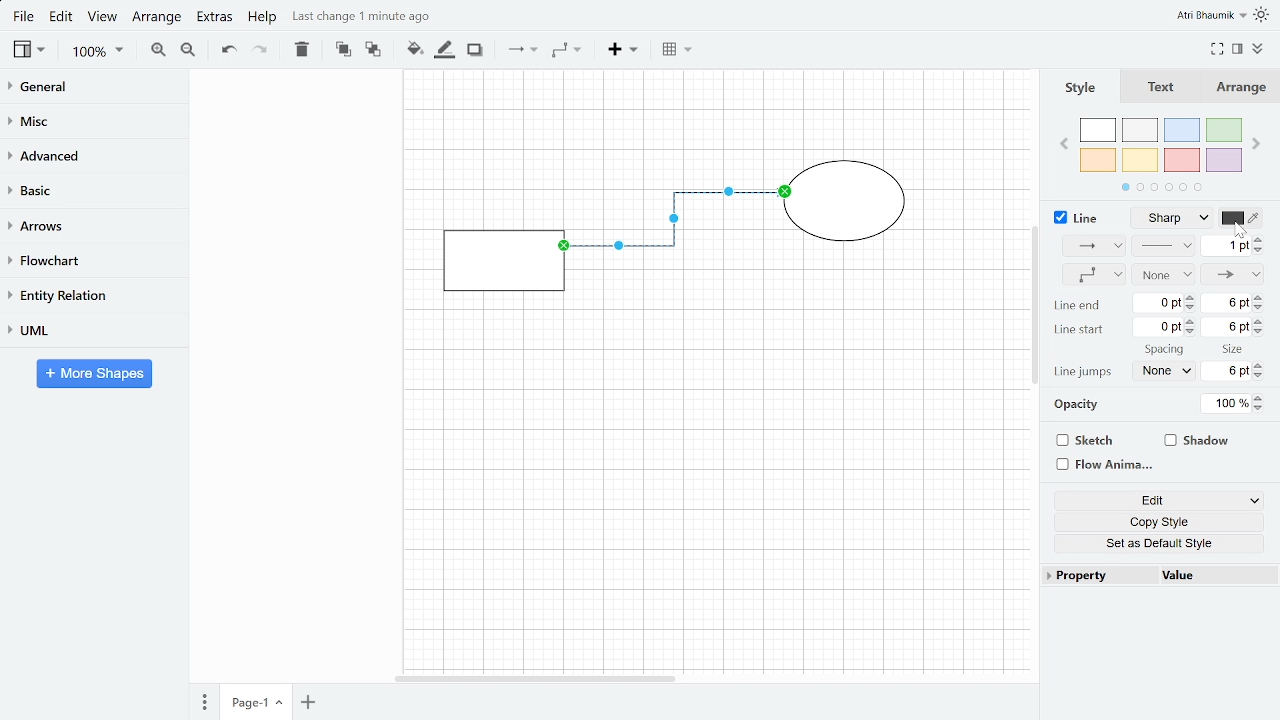 Image resolution: width=1280 pixels, height=720 pixels. Describe the element at coordinates (260, 50) in the screenshot. I see `Redo` at that location.